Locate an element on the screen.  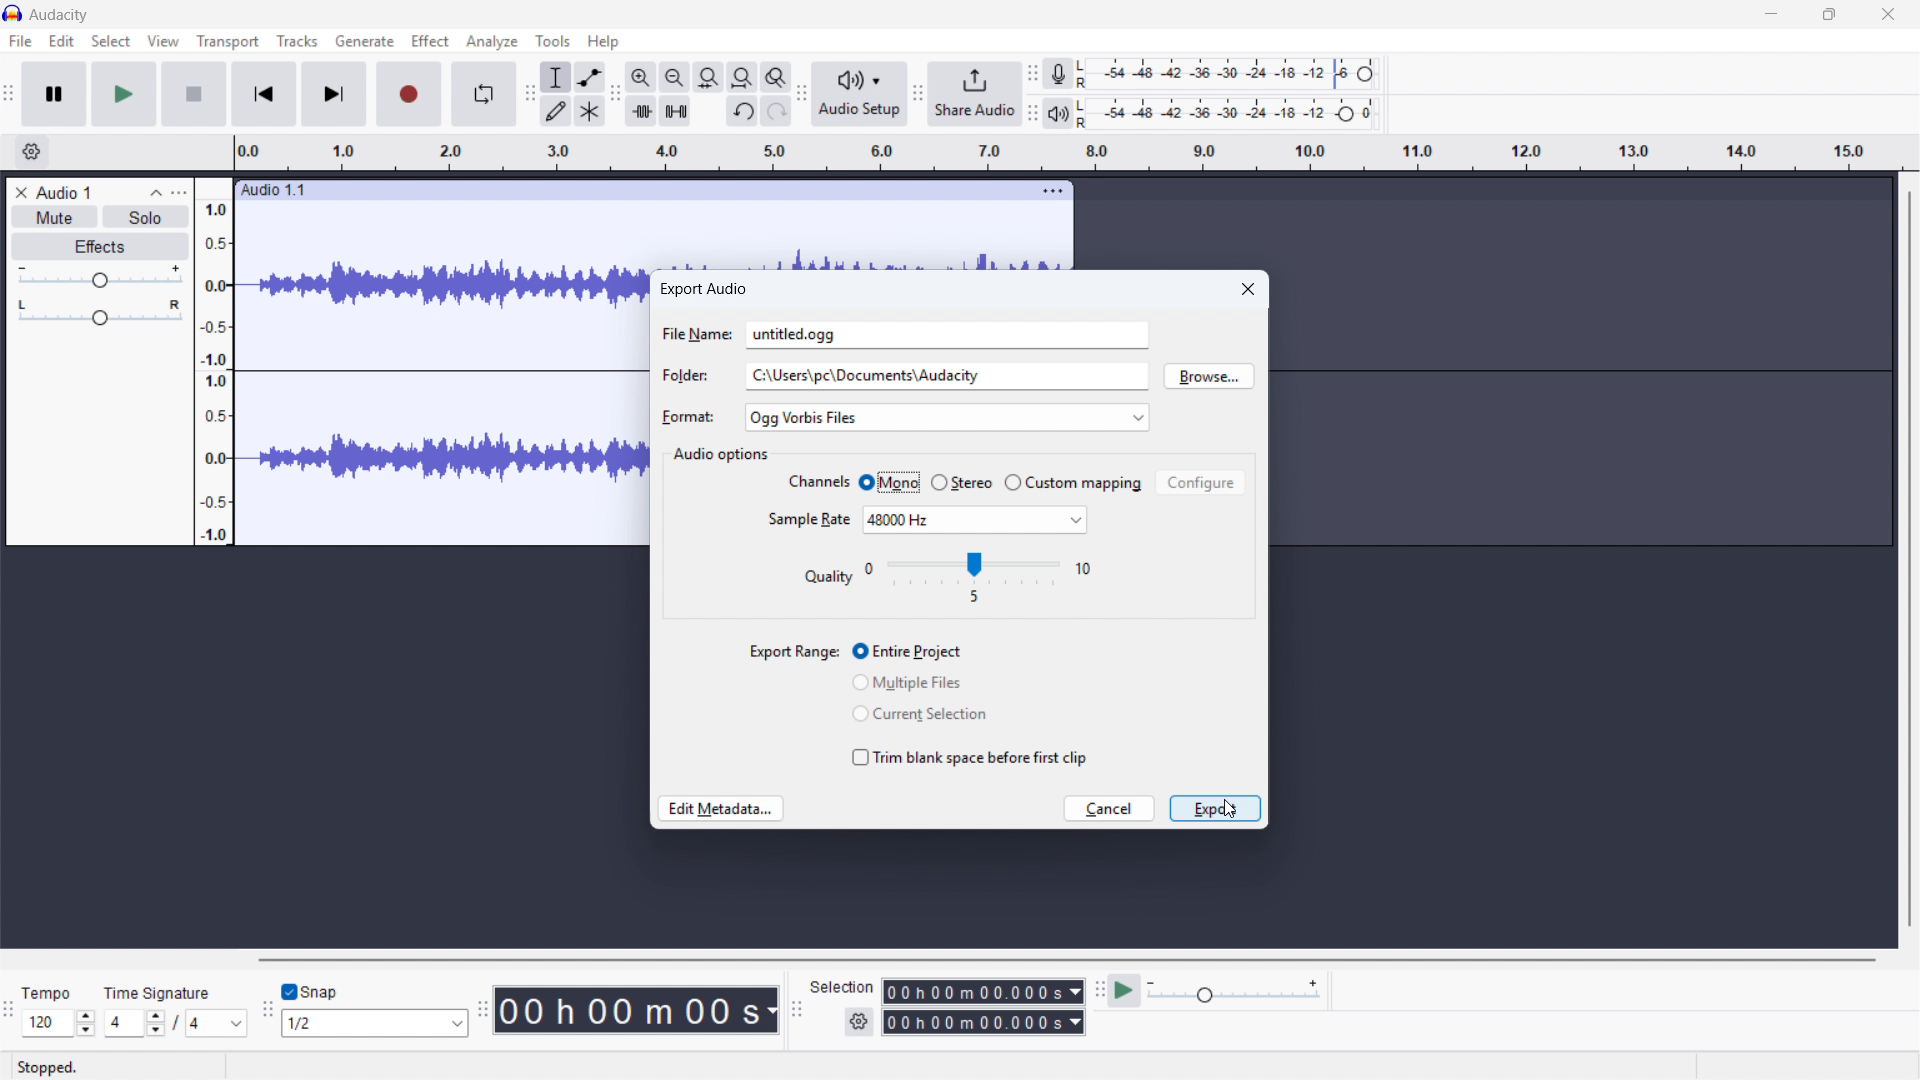
encoding is located at coordinates (830, 577).